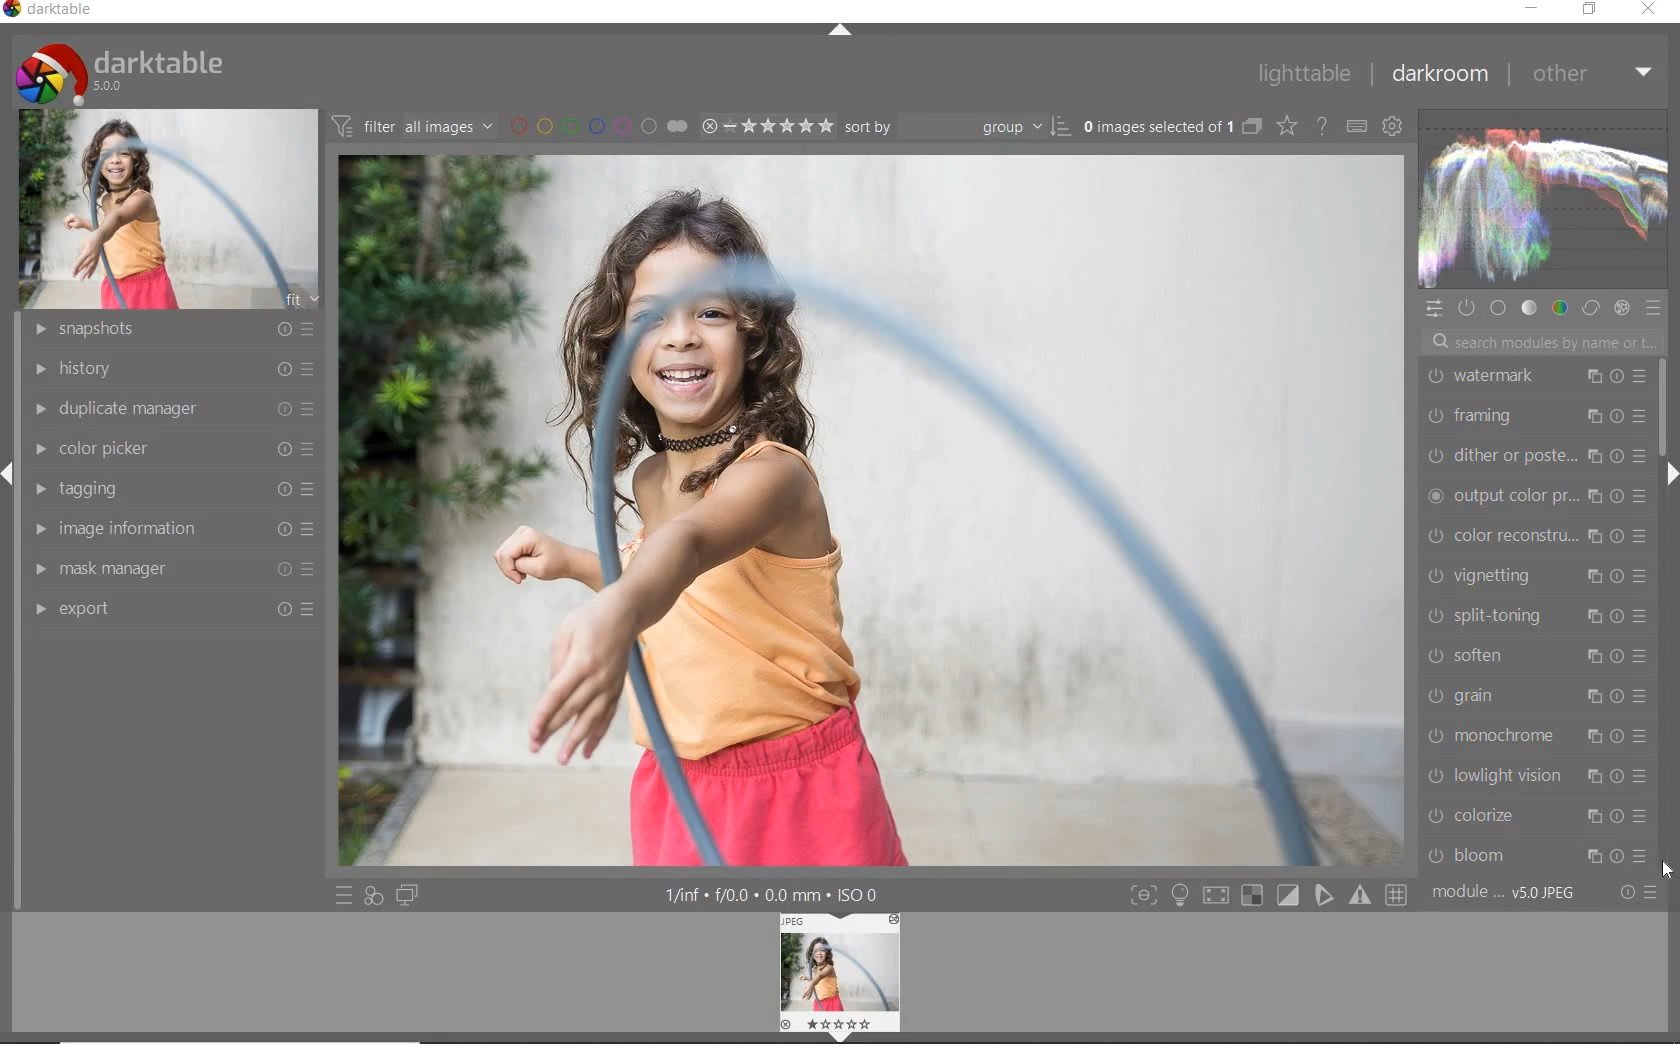 Image resolution: width=1680 pixels, height=1044 pixels. I want to click on filter by image color label, so click(597, 125).